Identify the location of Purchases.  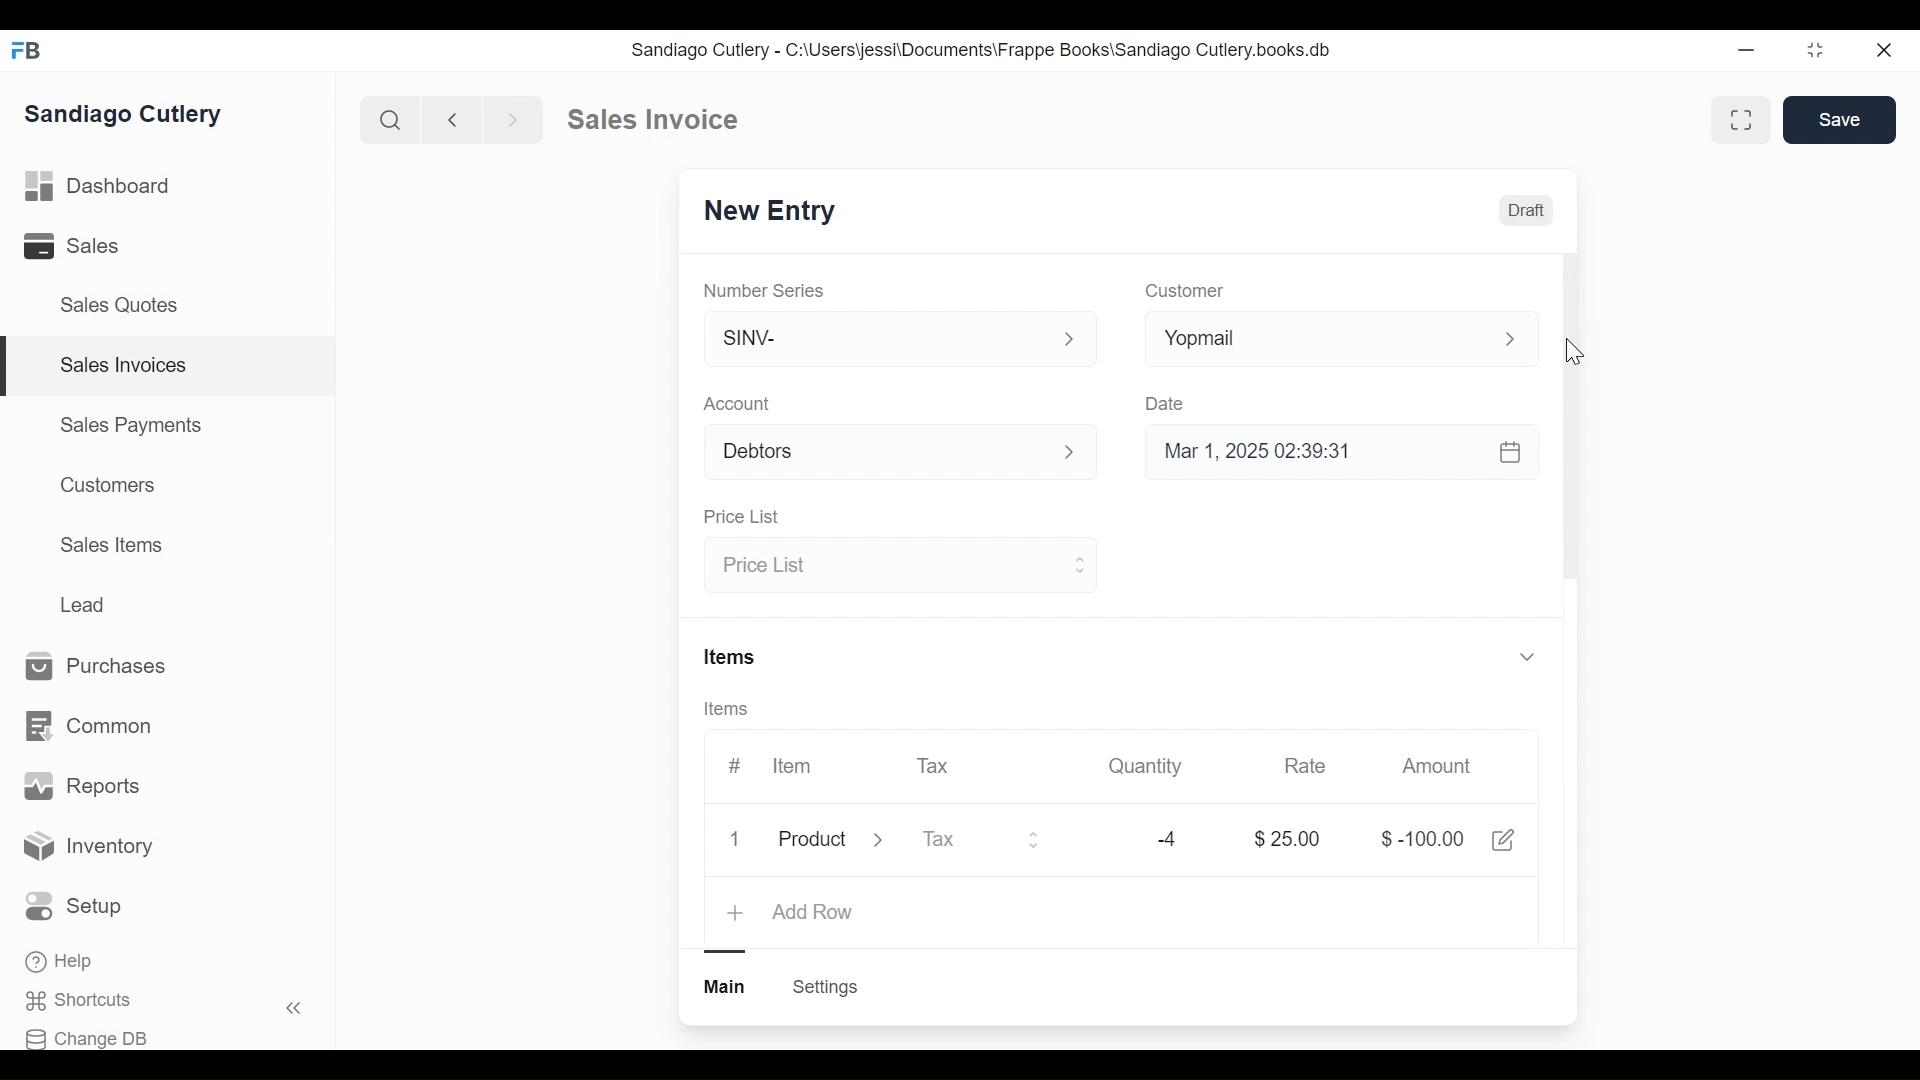
(96, 665).